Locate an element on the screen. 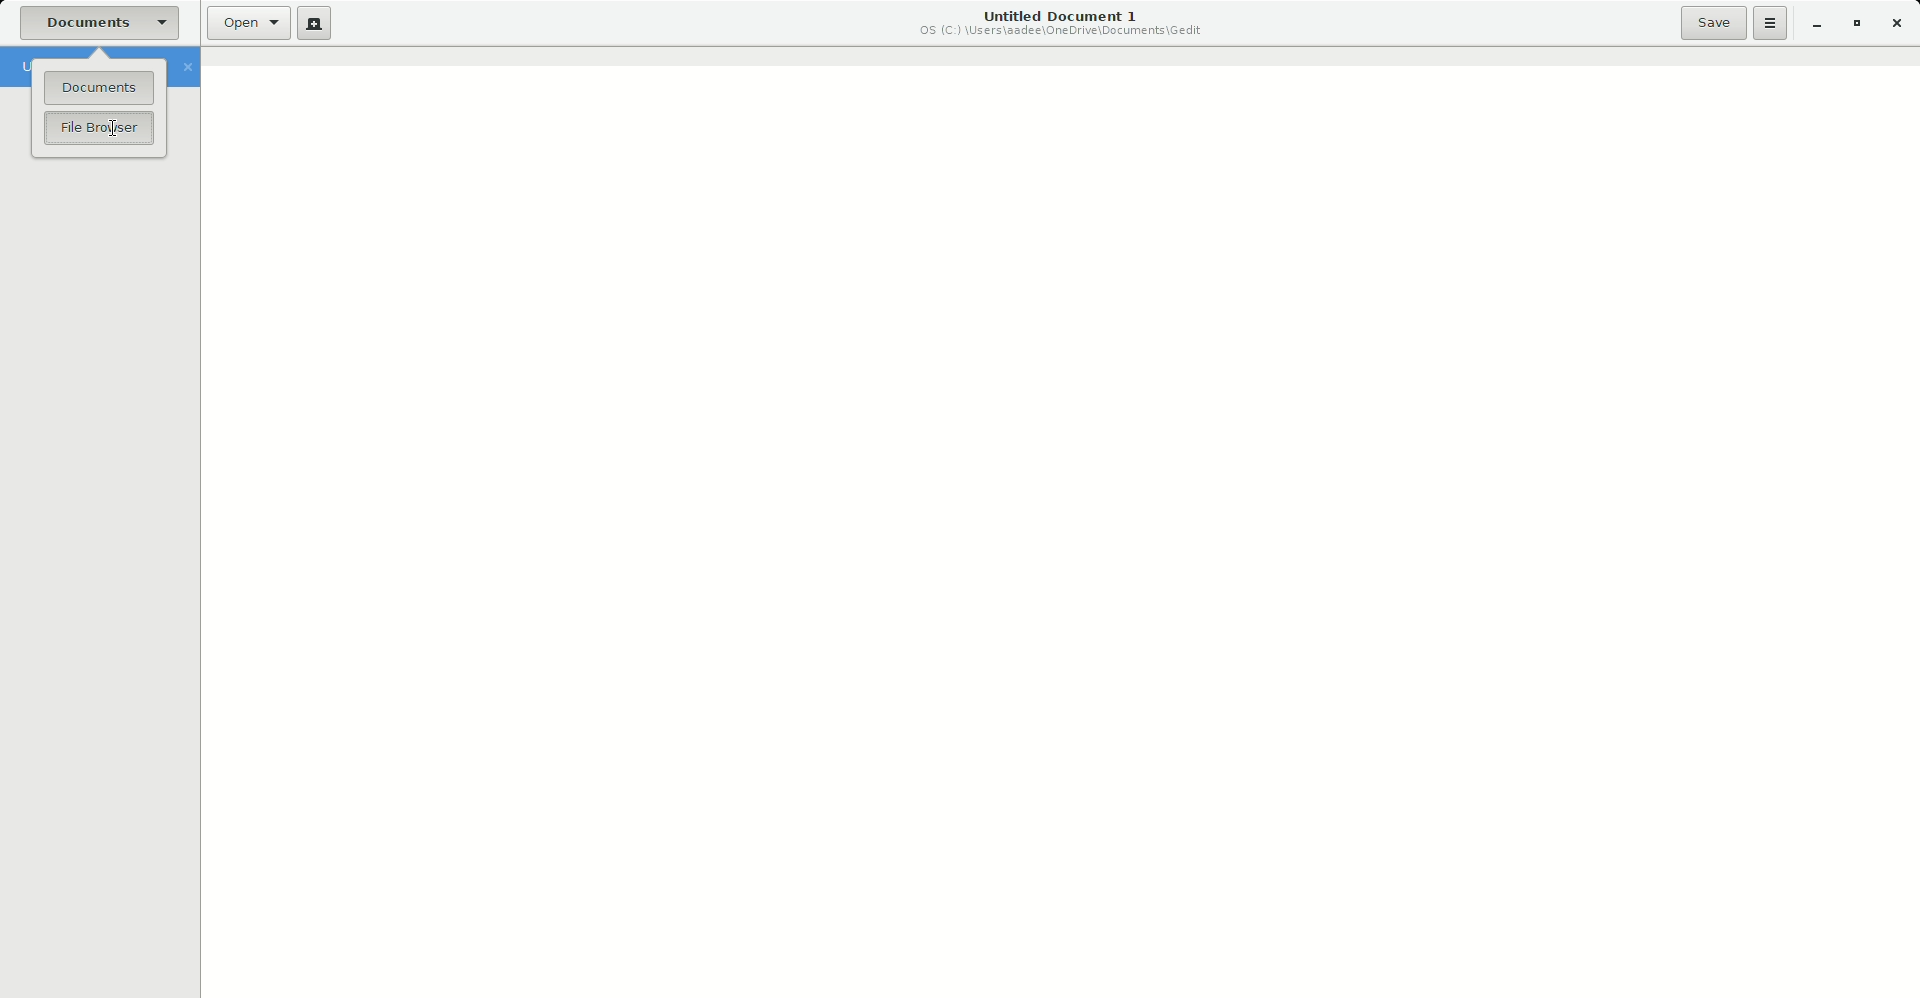  Documents is located at coordinates (106, 22).